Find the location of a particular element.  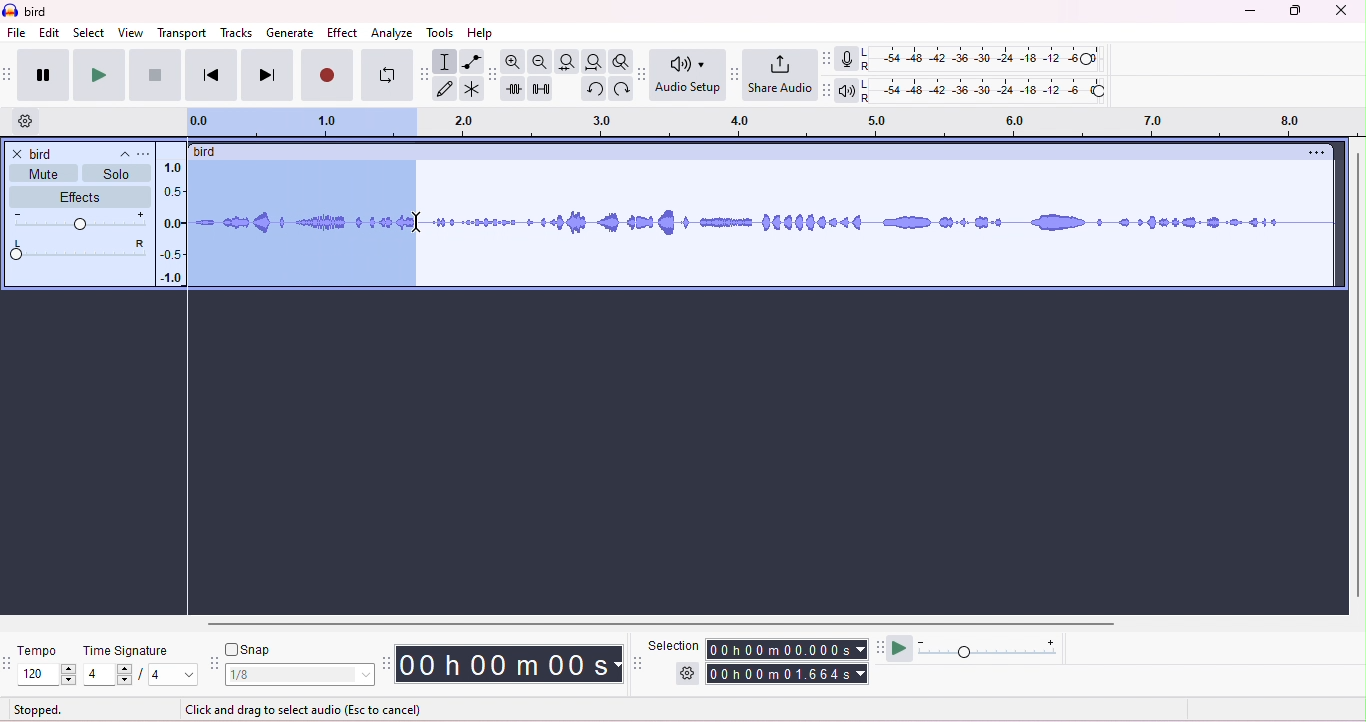

4/4 (select time signature) is located at coordinates (140, 676).